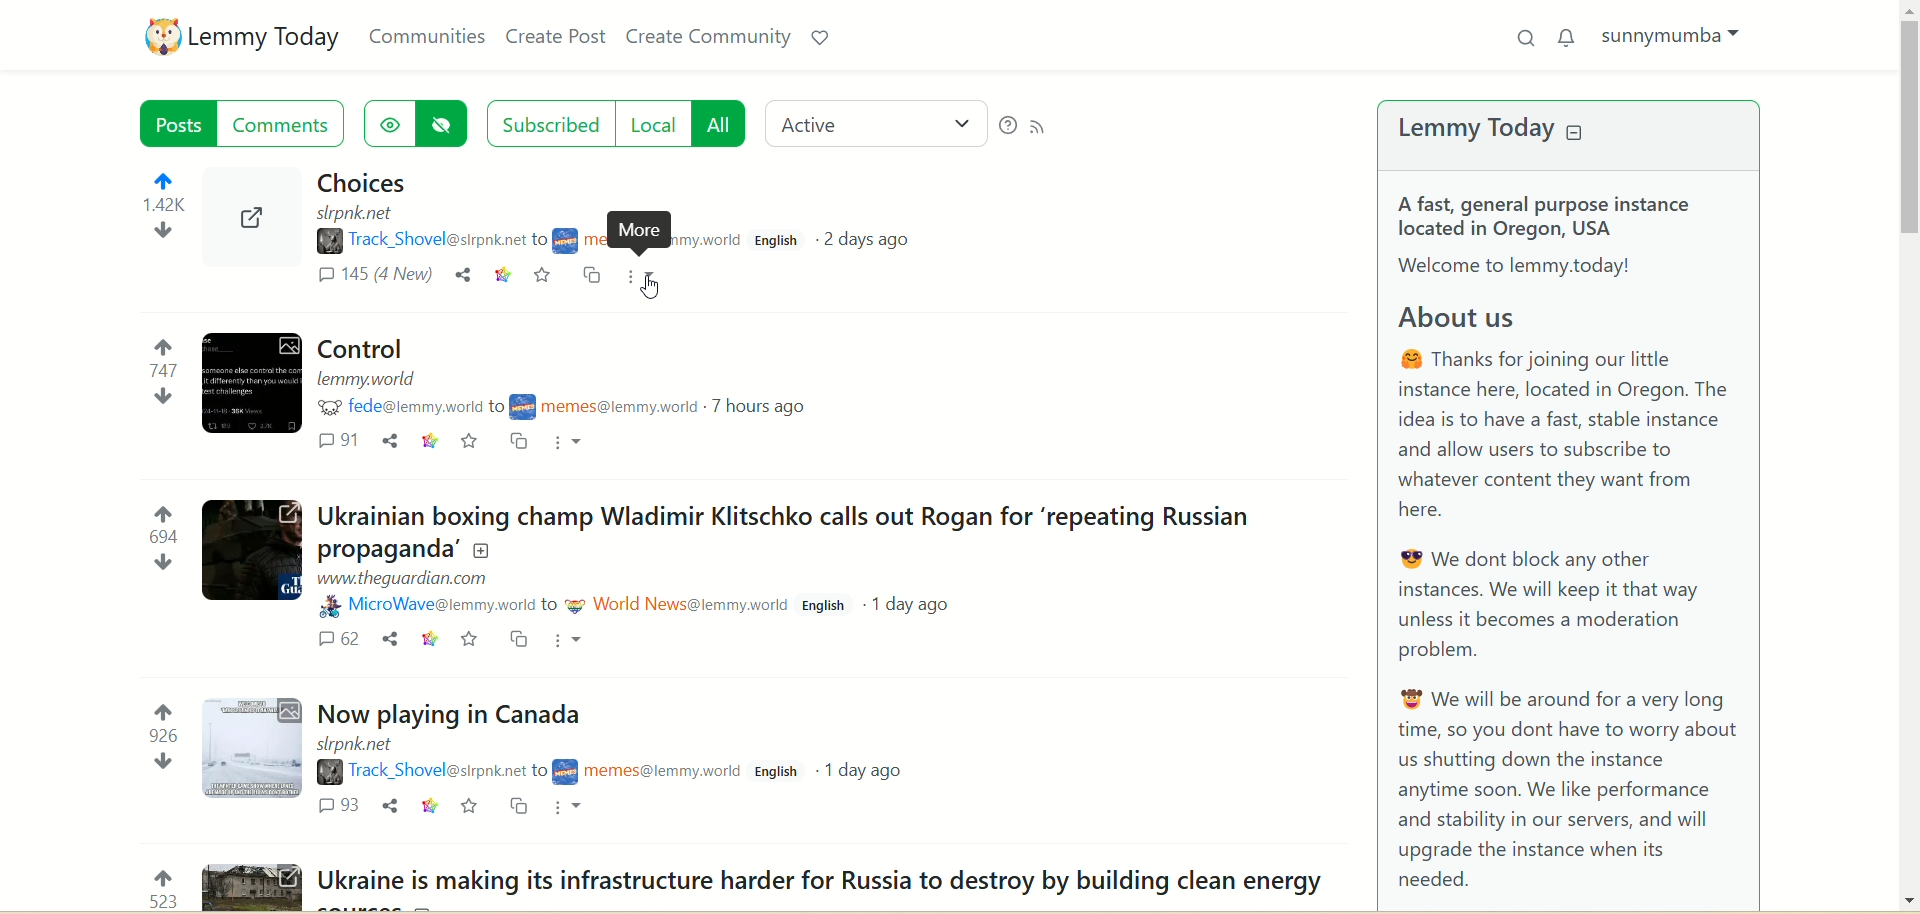  I want to click on Expand the post with image details, so click(248, 232).